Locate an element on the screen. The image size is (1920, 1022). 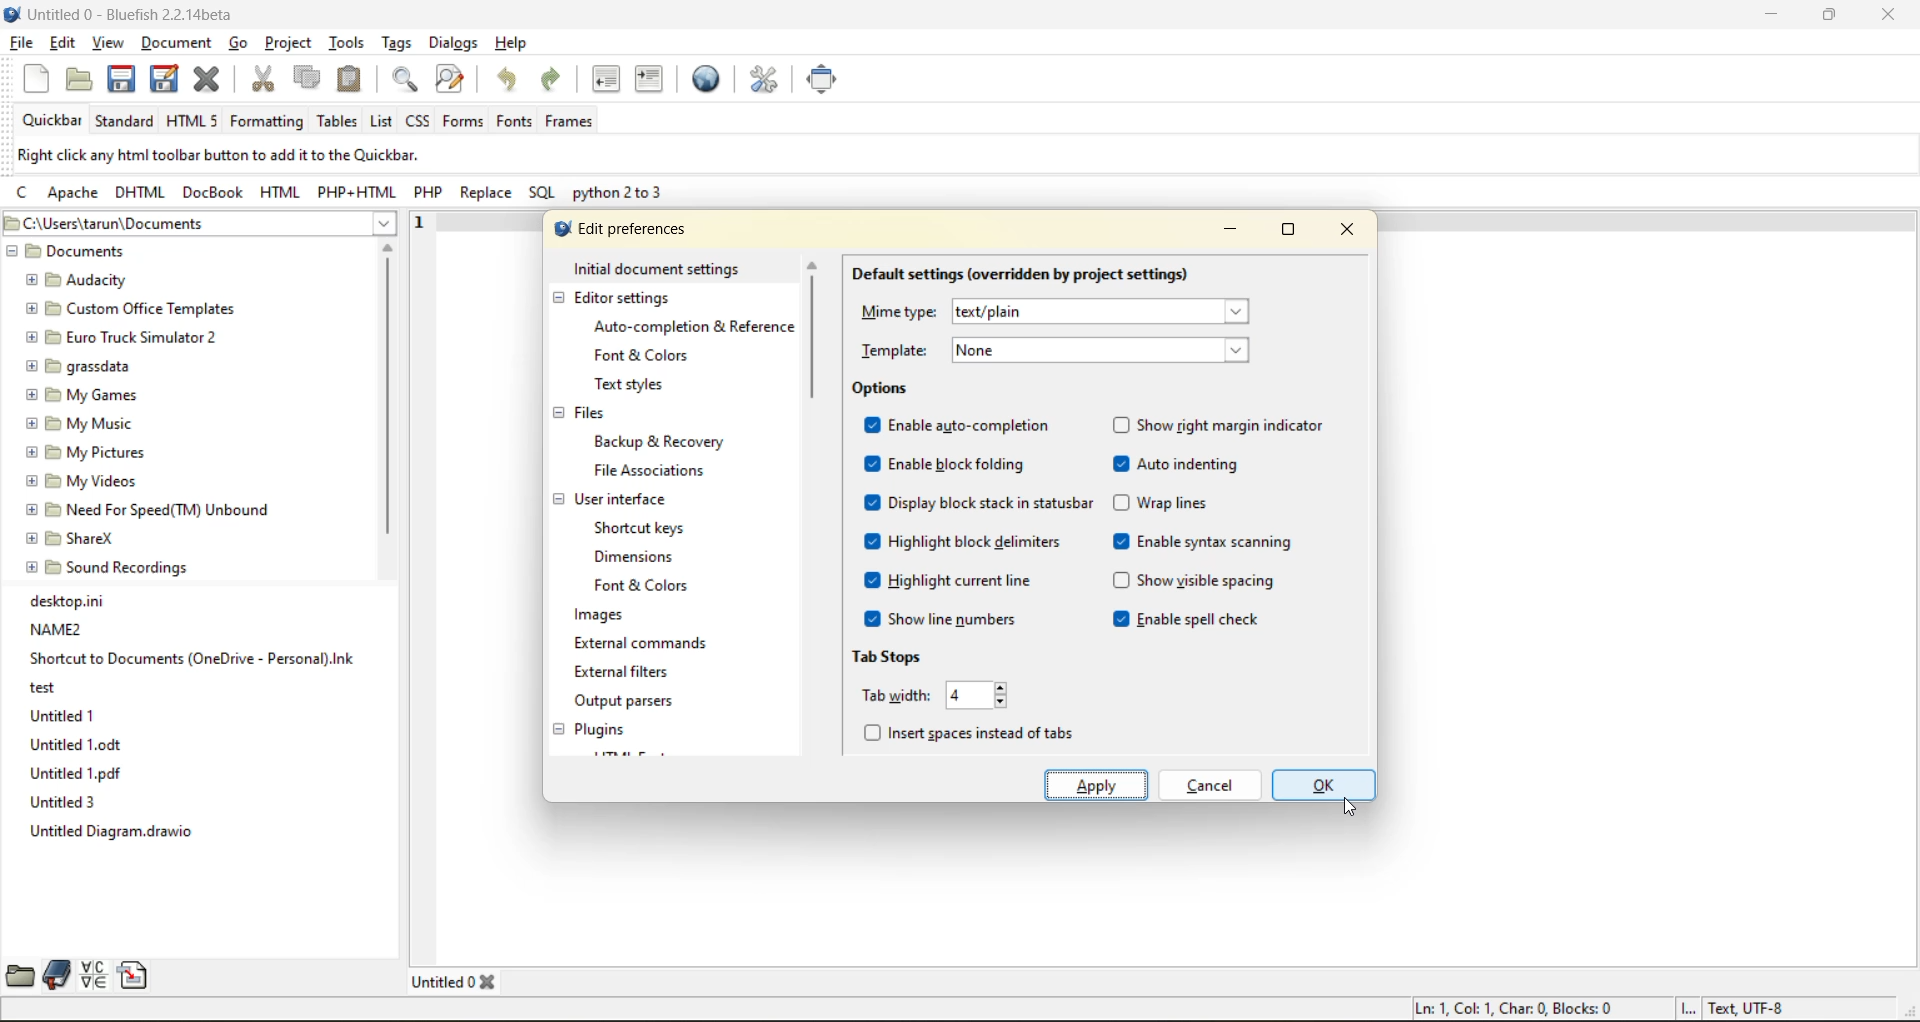
new is located at coordinates (37, 80).